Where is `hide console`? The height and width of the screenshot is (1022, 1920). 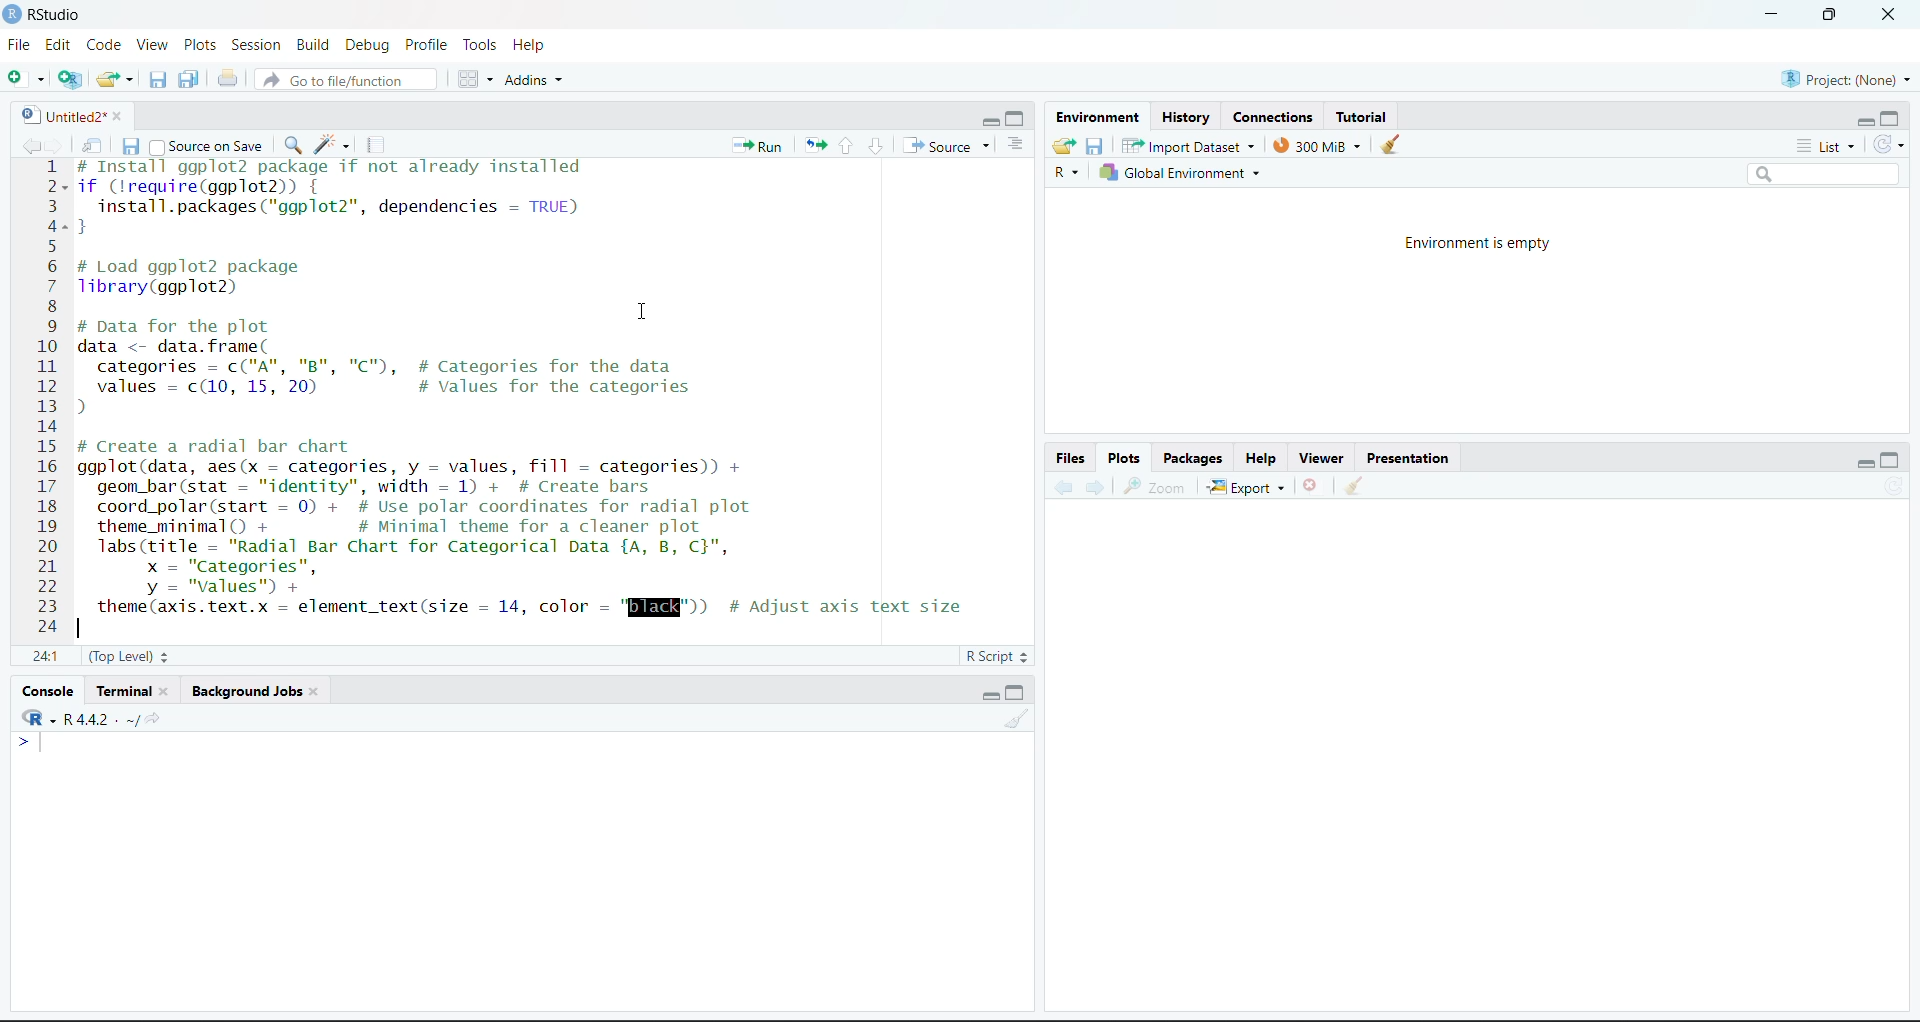
hide console is located at coordinates (1018, 691).